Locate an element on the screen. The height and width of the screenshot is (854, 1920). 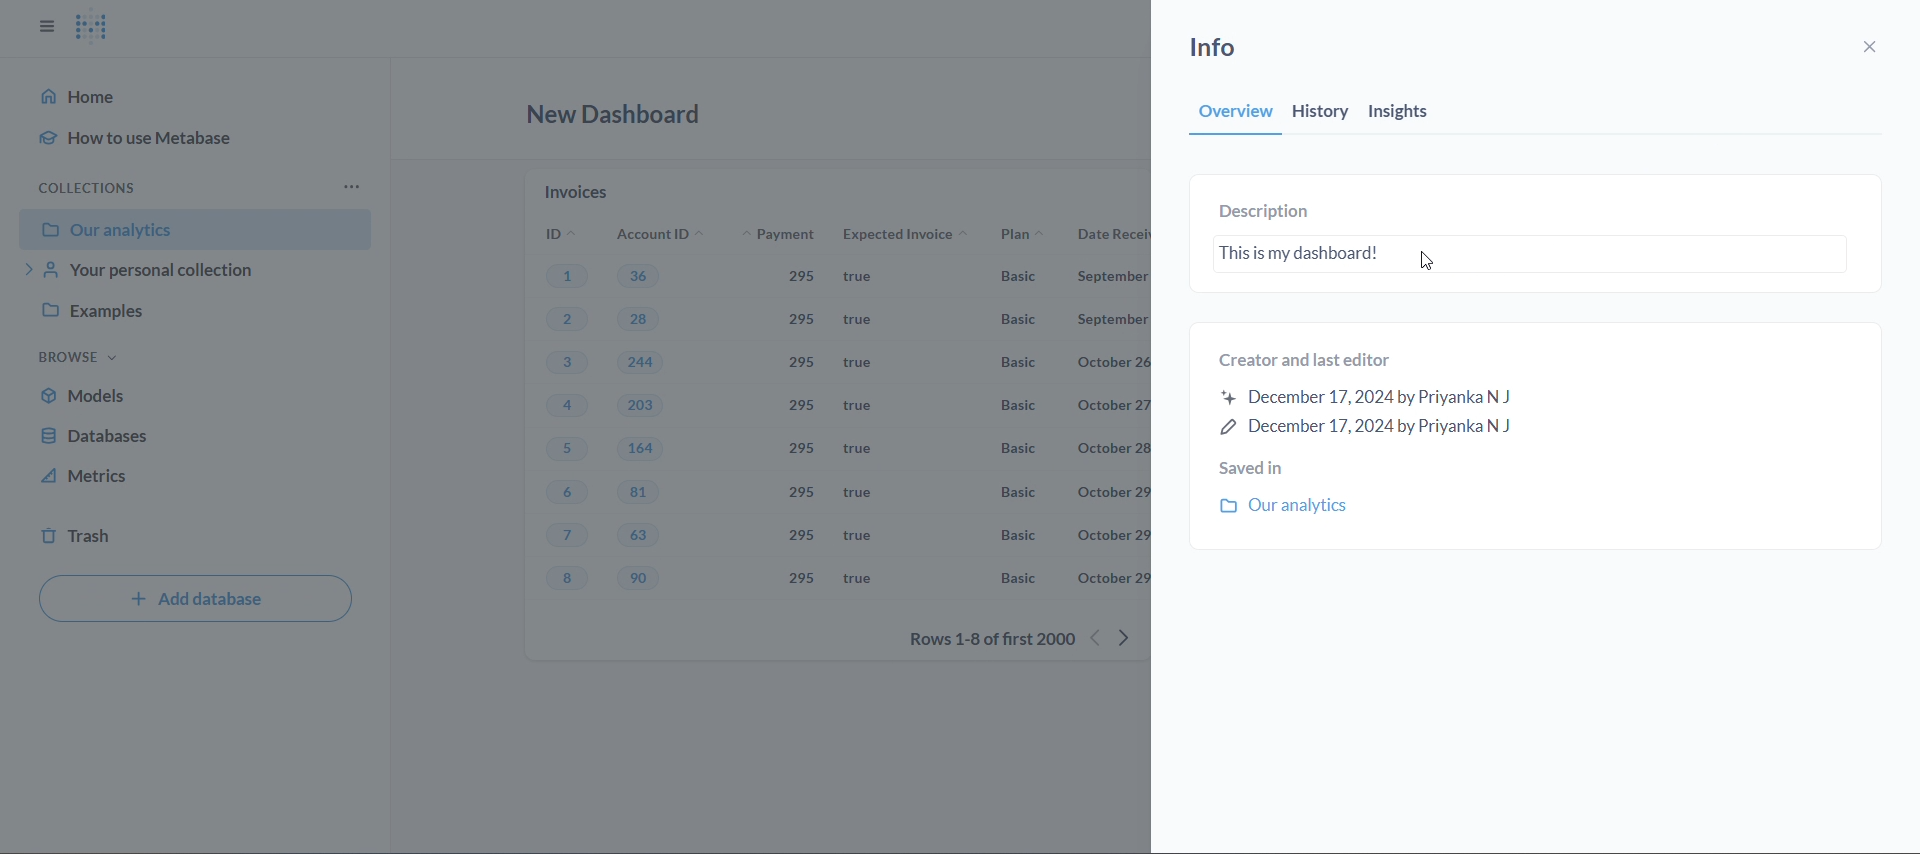
home is located at coordinates (86, 98).